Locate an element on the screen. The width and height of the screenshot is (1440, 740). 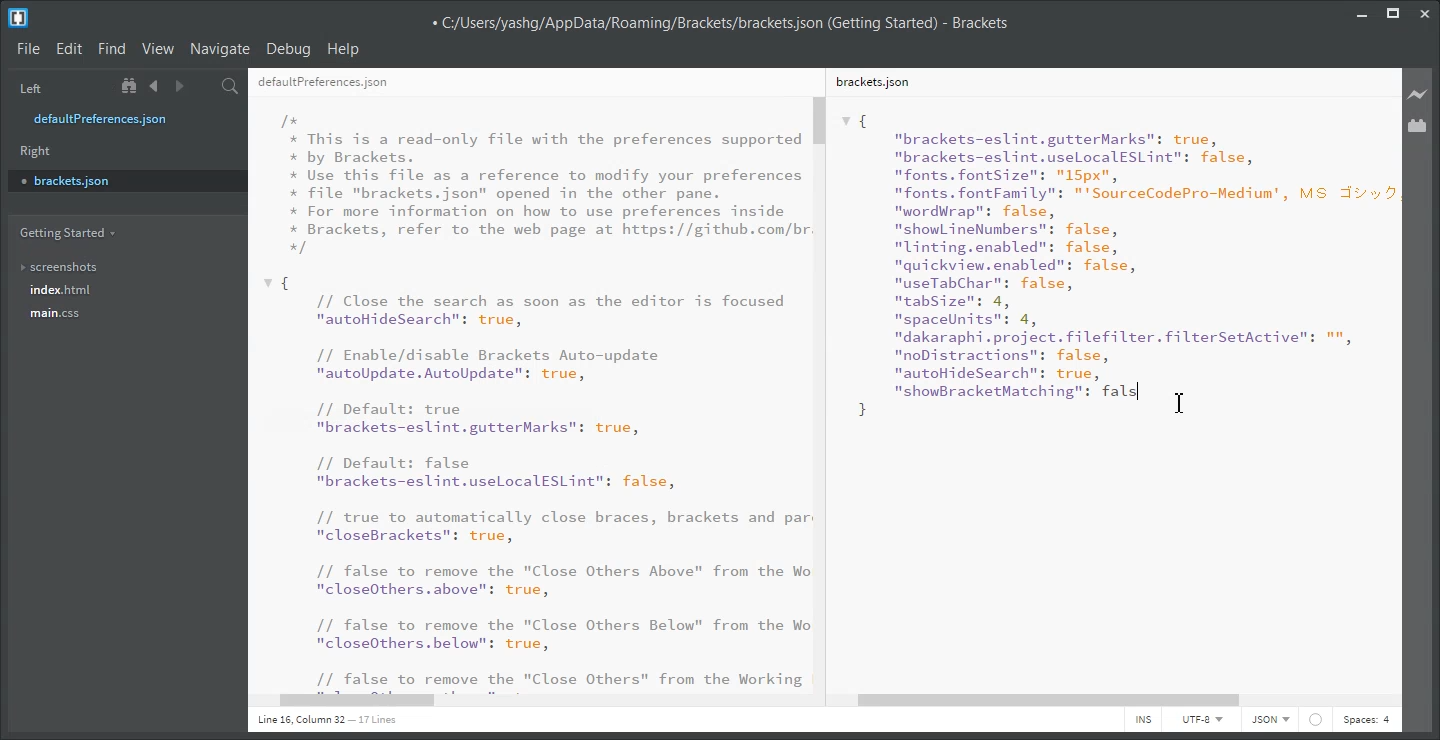
{
// Close the search as soon as the editor is focused
"autoHideSearch": true,
// Enable/disable Brackets Auto-update
"autoUpdate. AutoUpdate": true,
// Default: true
"brackets-eslint.gutterMarks": true,
// Default: false
"brackets-eslint.uselocalESLint": false,
// true to automatically close braces, brackets and par
"closeBrackets": true,
// false to remove the "Close Others Above" from the Wo
"closeOthers. above": true,
// false to remove the "Close Others Below" from the Wo
"closeOthers.below": true,
// false to remove the "Close Others" from the Working is located at coordinates (536, 482).